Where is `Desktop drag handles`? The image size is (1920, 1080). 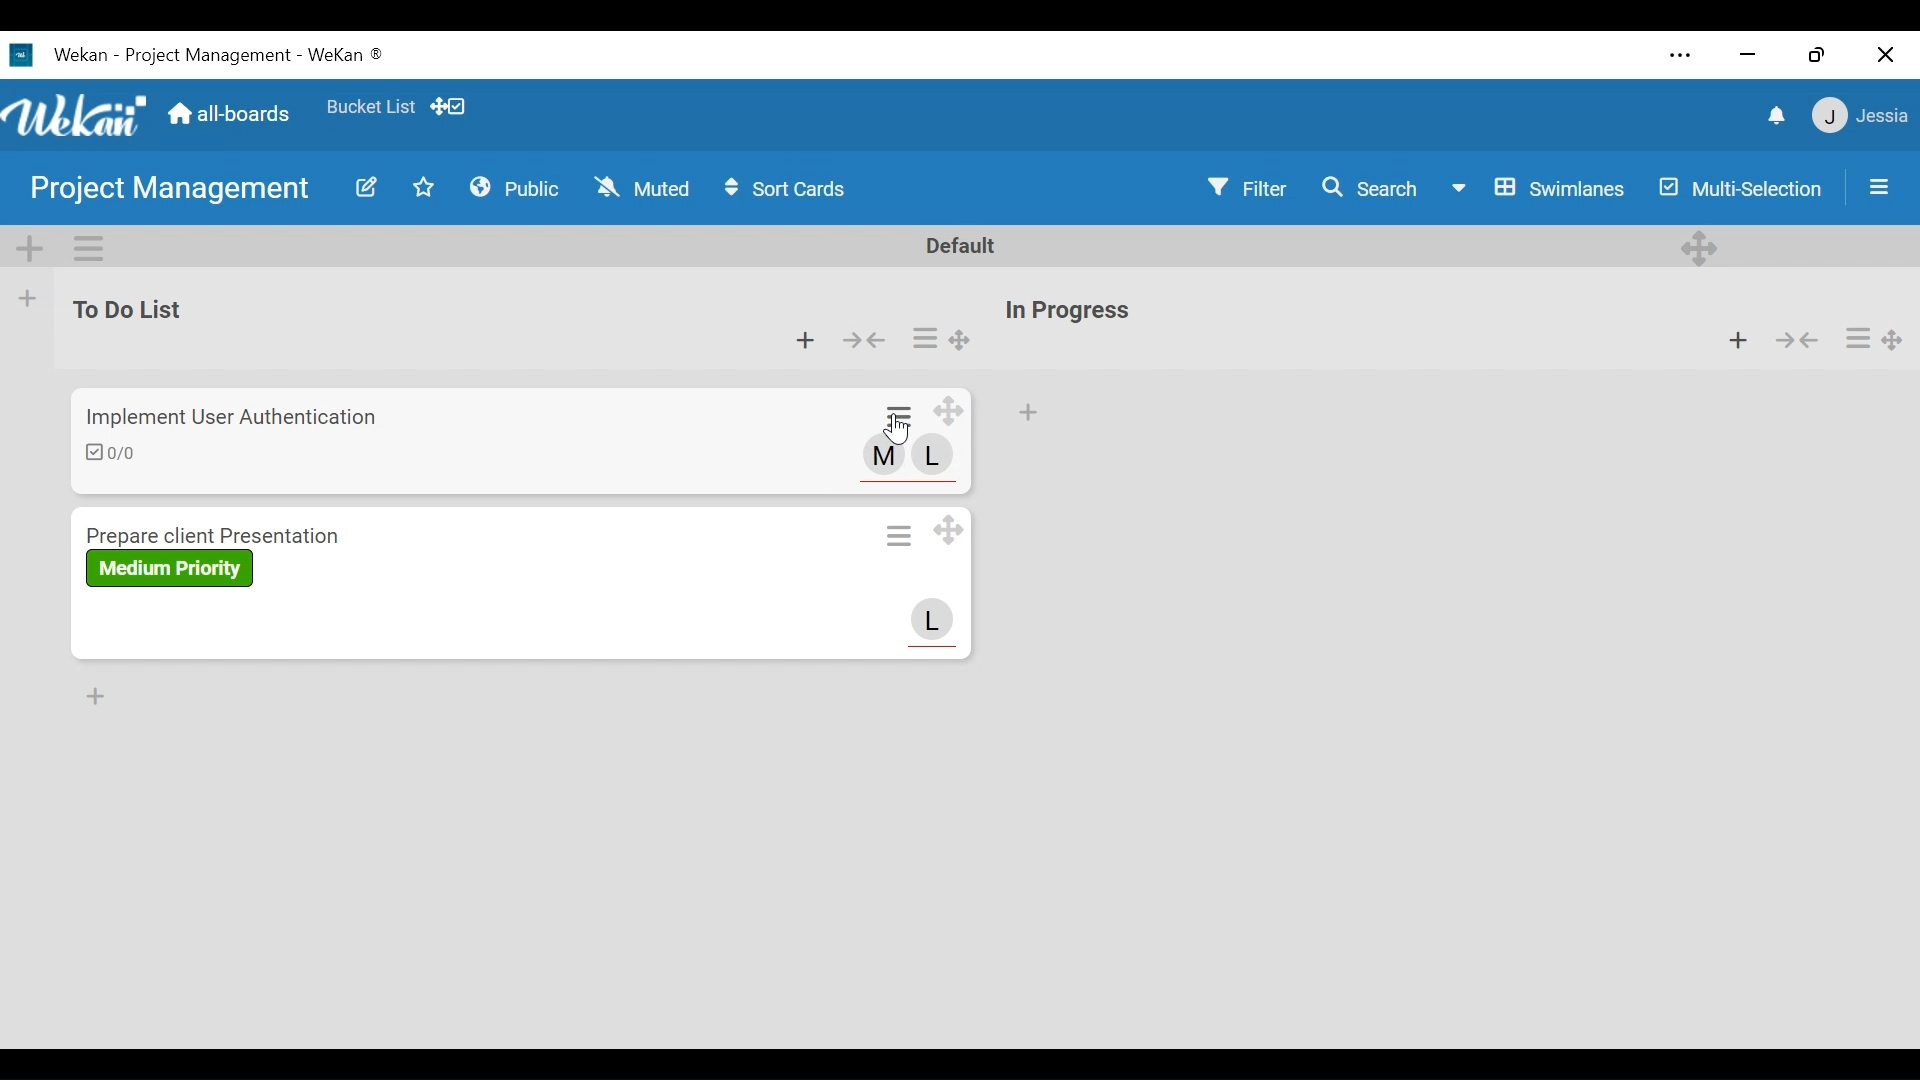 Desktop drag handles is located at coordinates (950, 413).